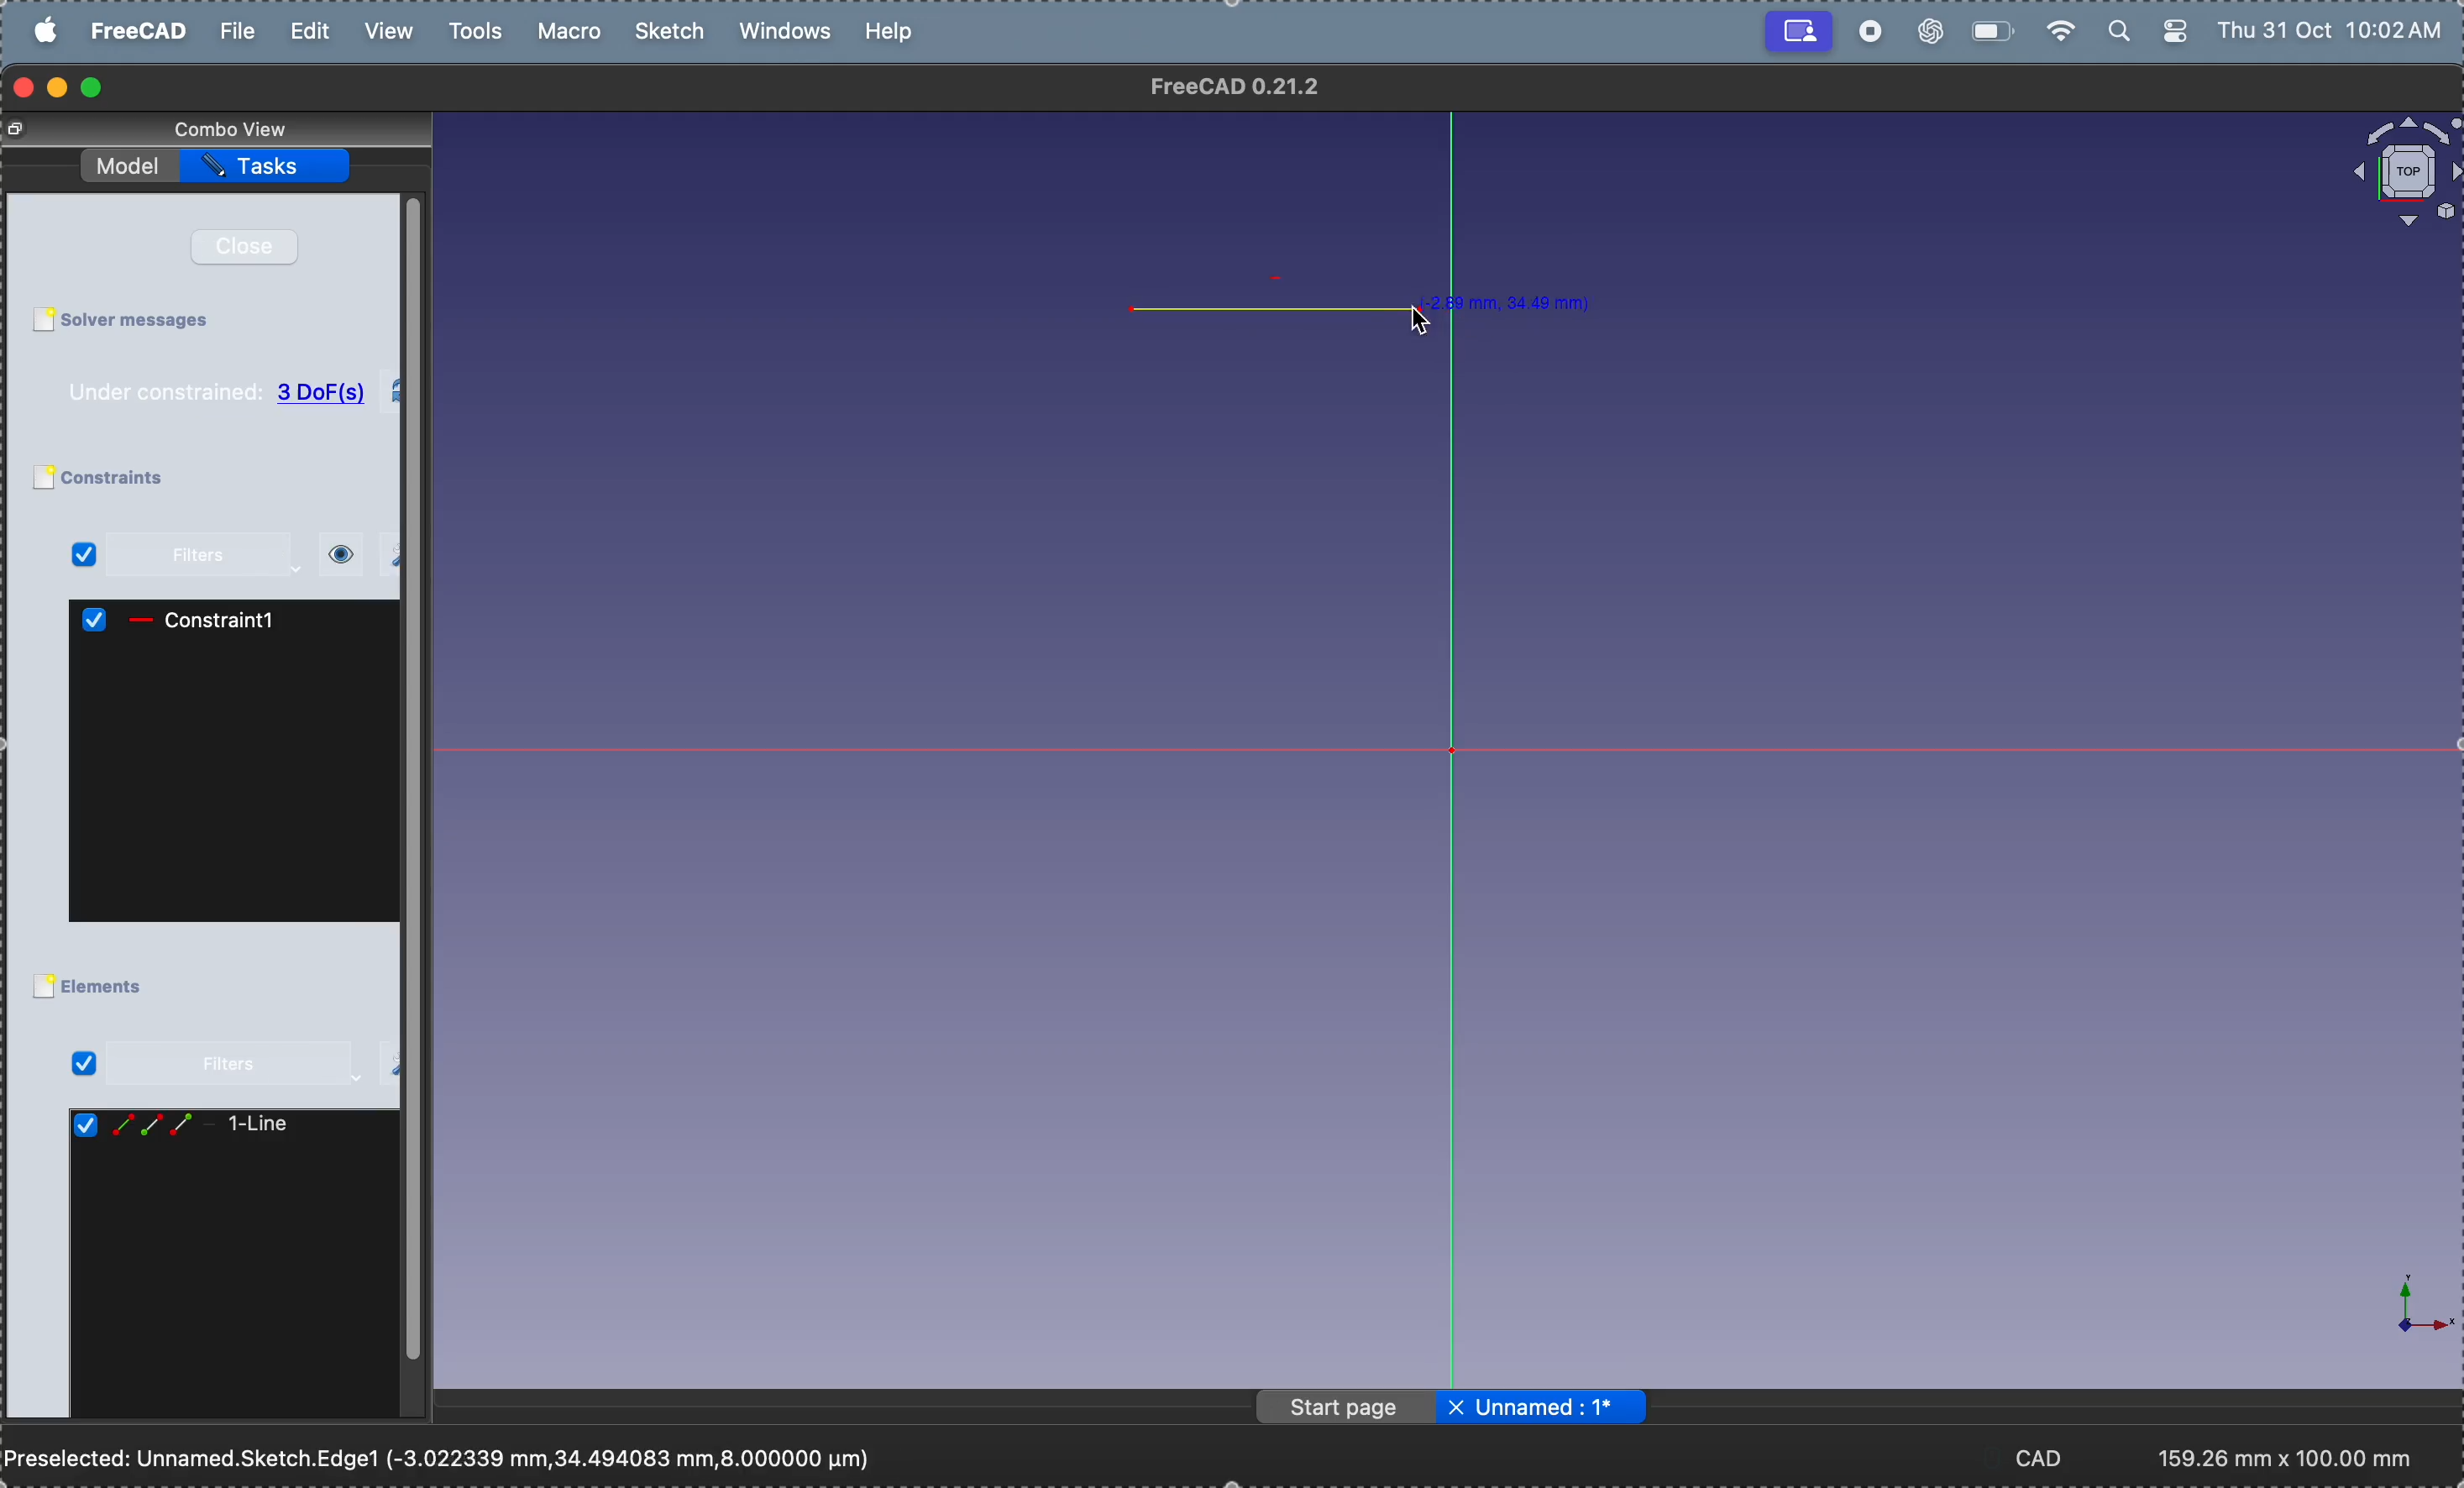 The width and height of the screenshot is (2464, 1488). What do you see at coordinates (238, 31) in the screenshot?
I see `file` at bounding box center [238, 31].